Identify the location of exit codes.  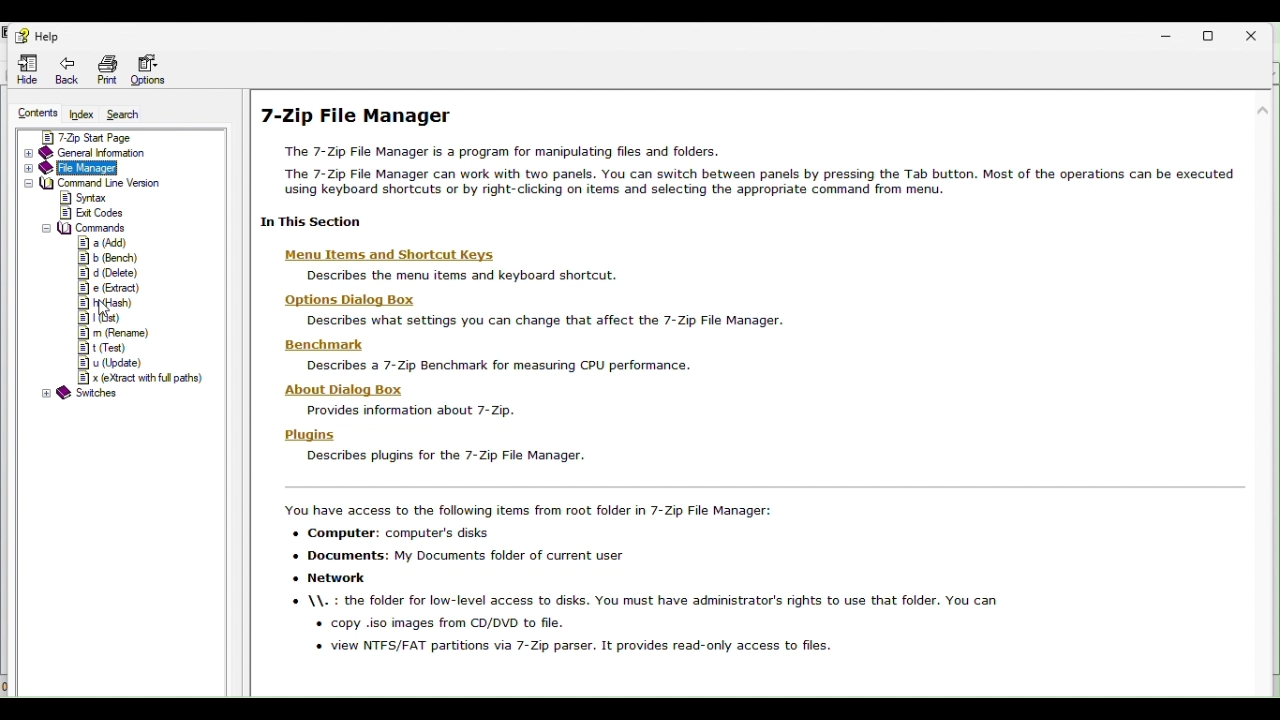
(93, 212).